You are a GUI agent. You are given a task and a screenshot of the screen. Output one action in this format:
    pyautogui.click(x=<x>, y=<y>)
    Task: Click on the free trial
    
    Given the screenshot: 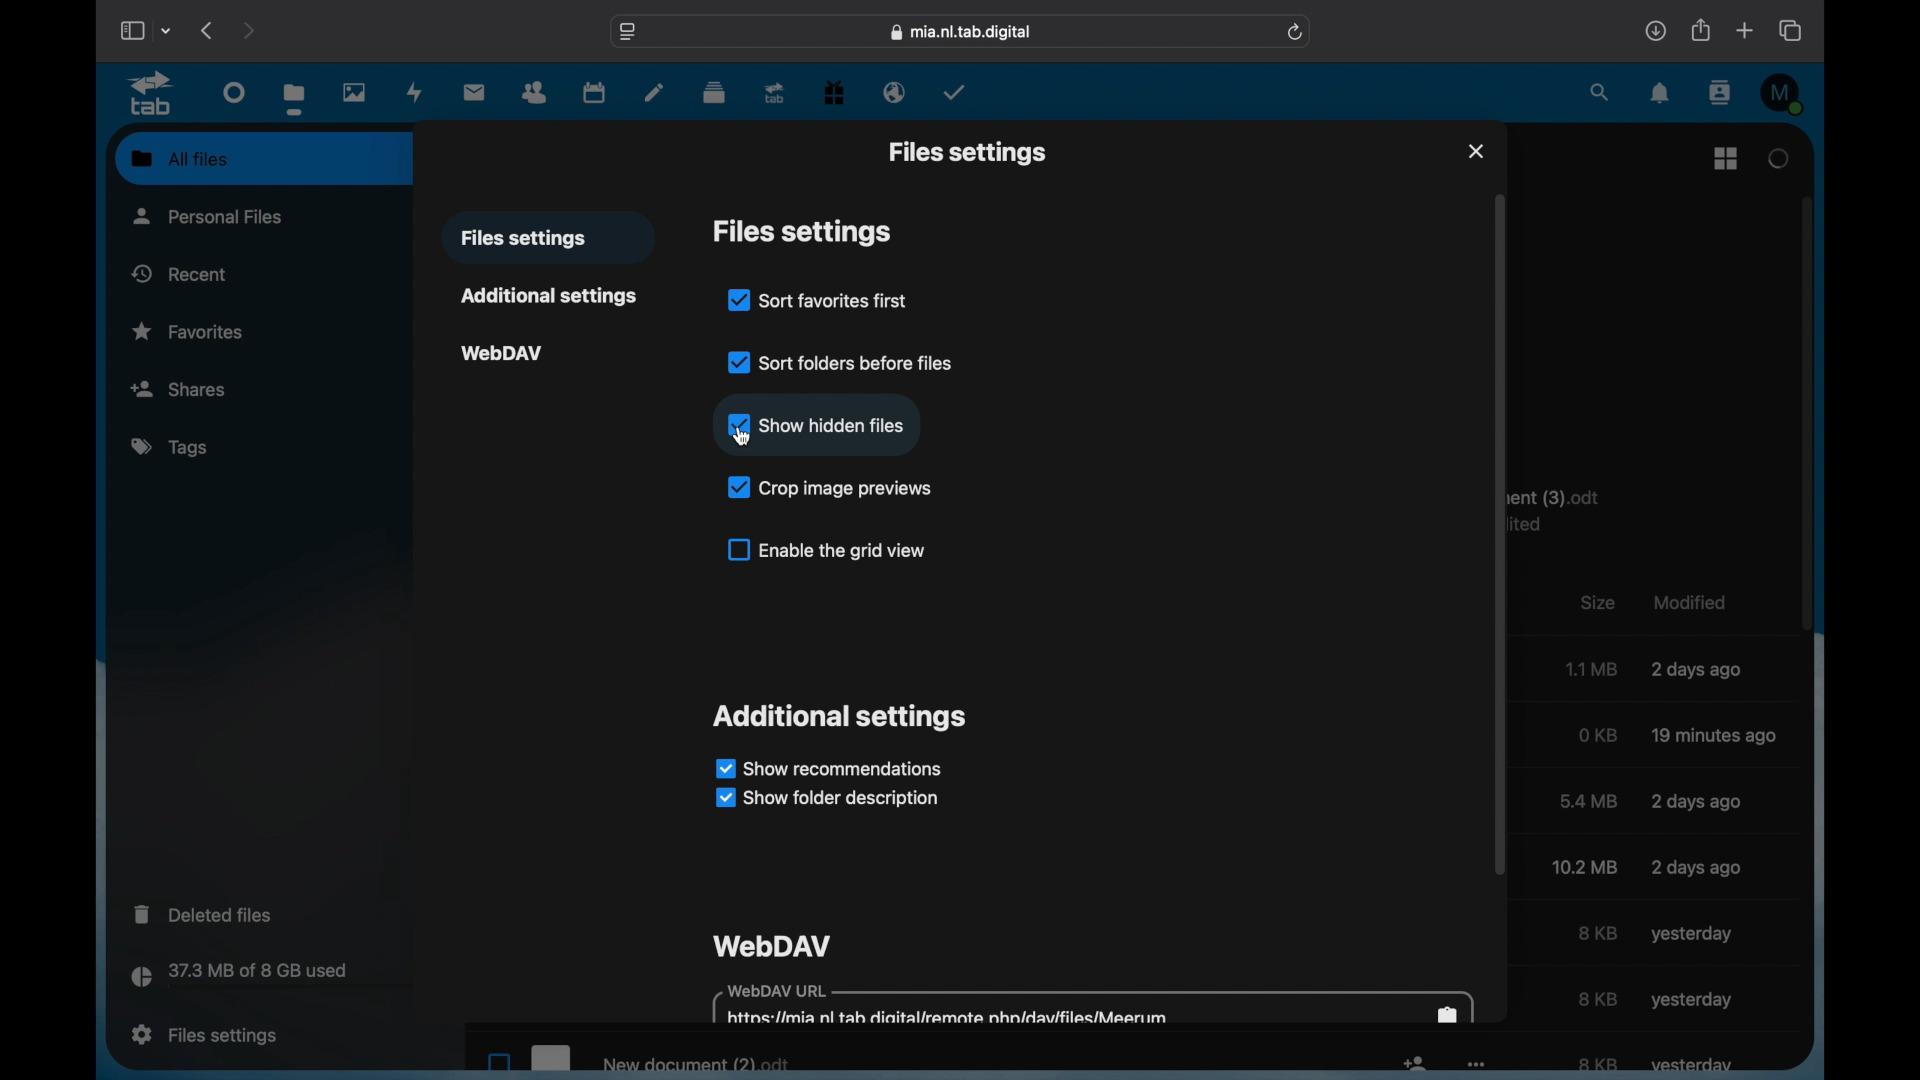 What is the action you would take?
    pyautogui.click(x=834, y=93)
    